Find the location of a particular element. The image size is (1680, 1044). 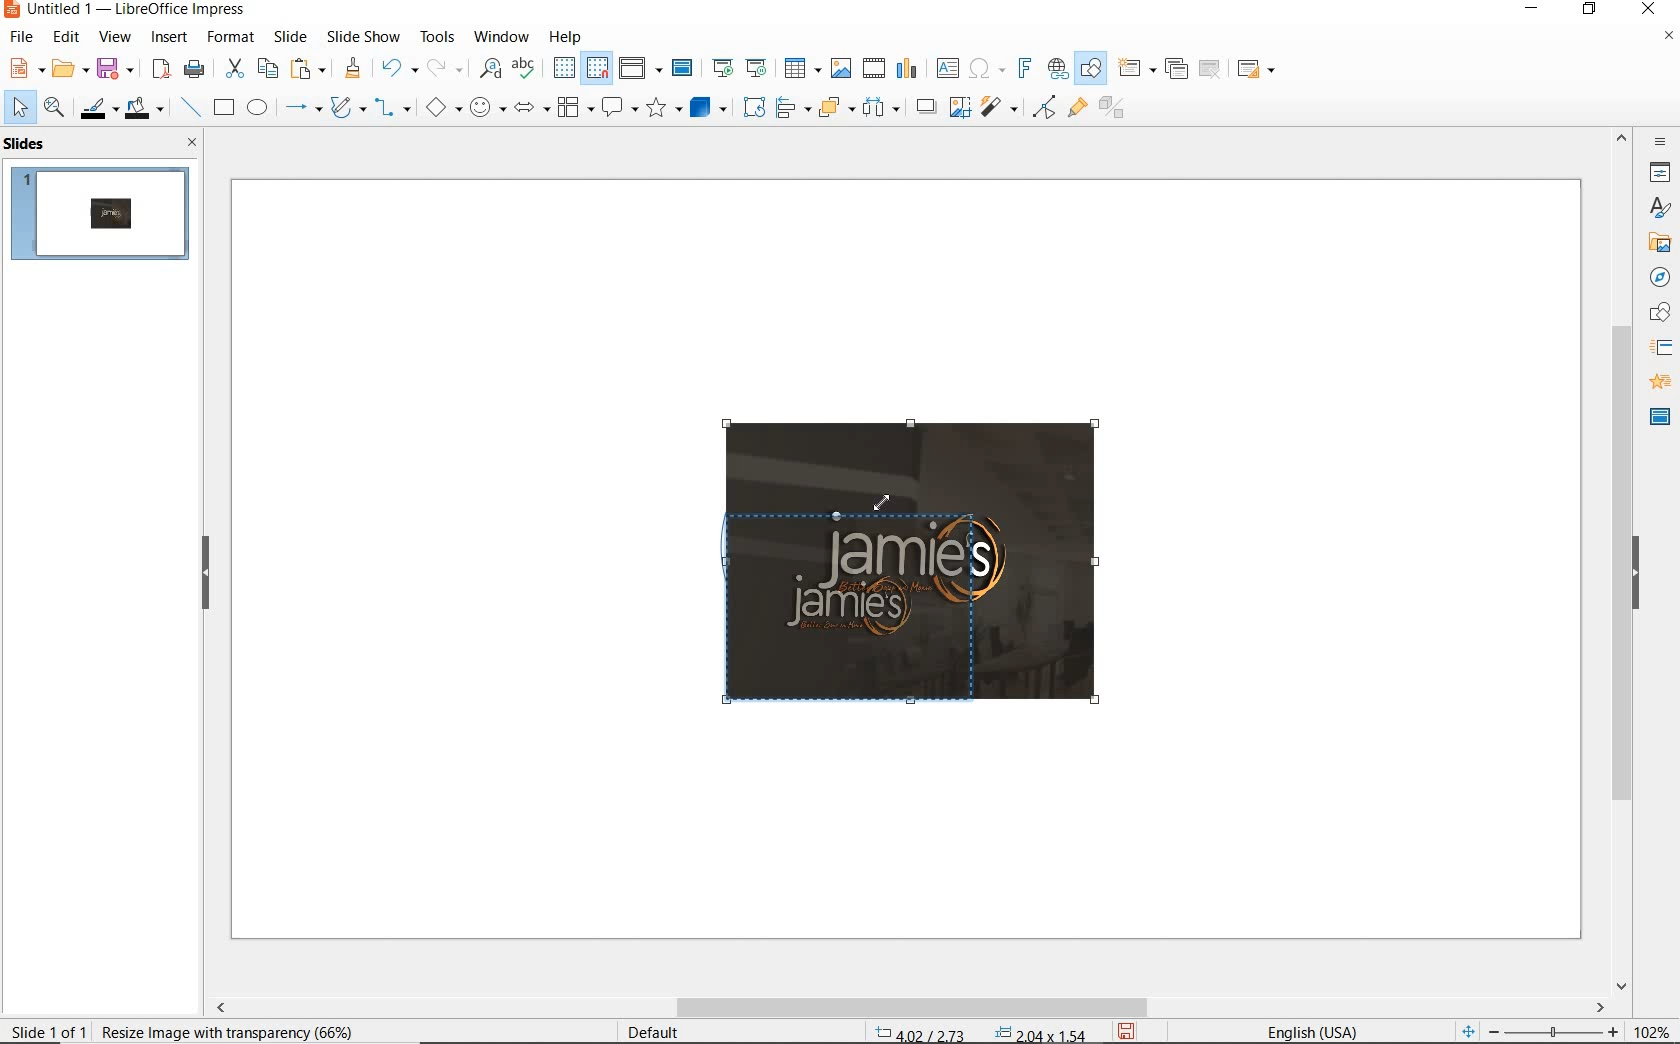

stars and banners is located at coordinates (663, 110).